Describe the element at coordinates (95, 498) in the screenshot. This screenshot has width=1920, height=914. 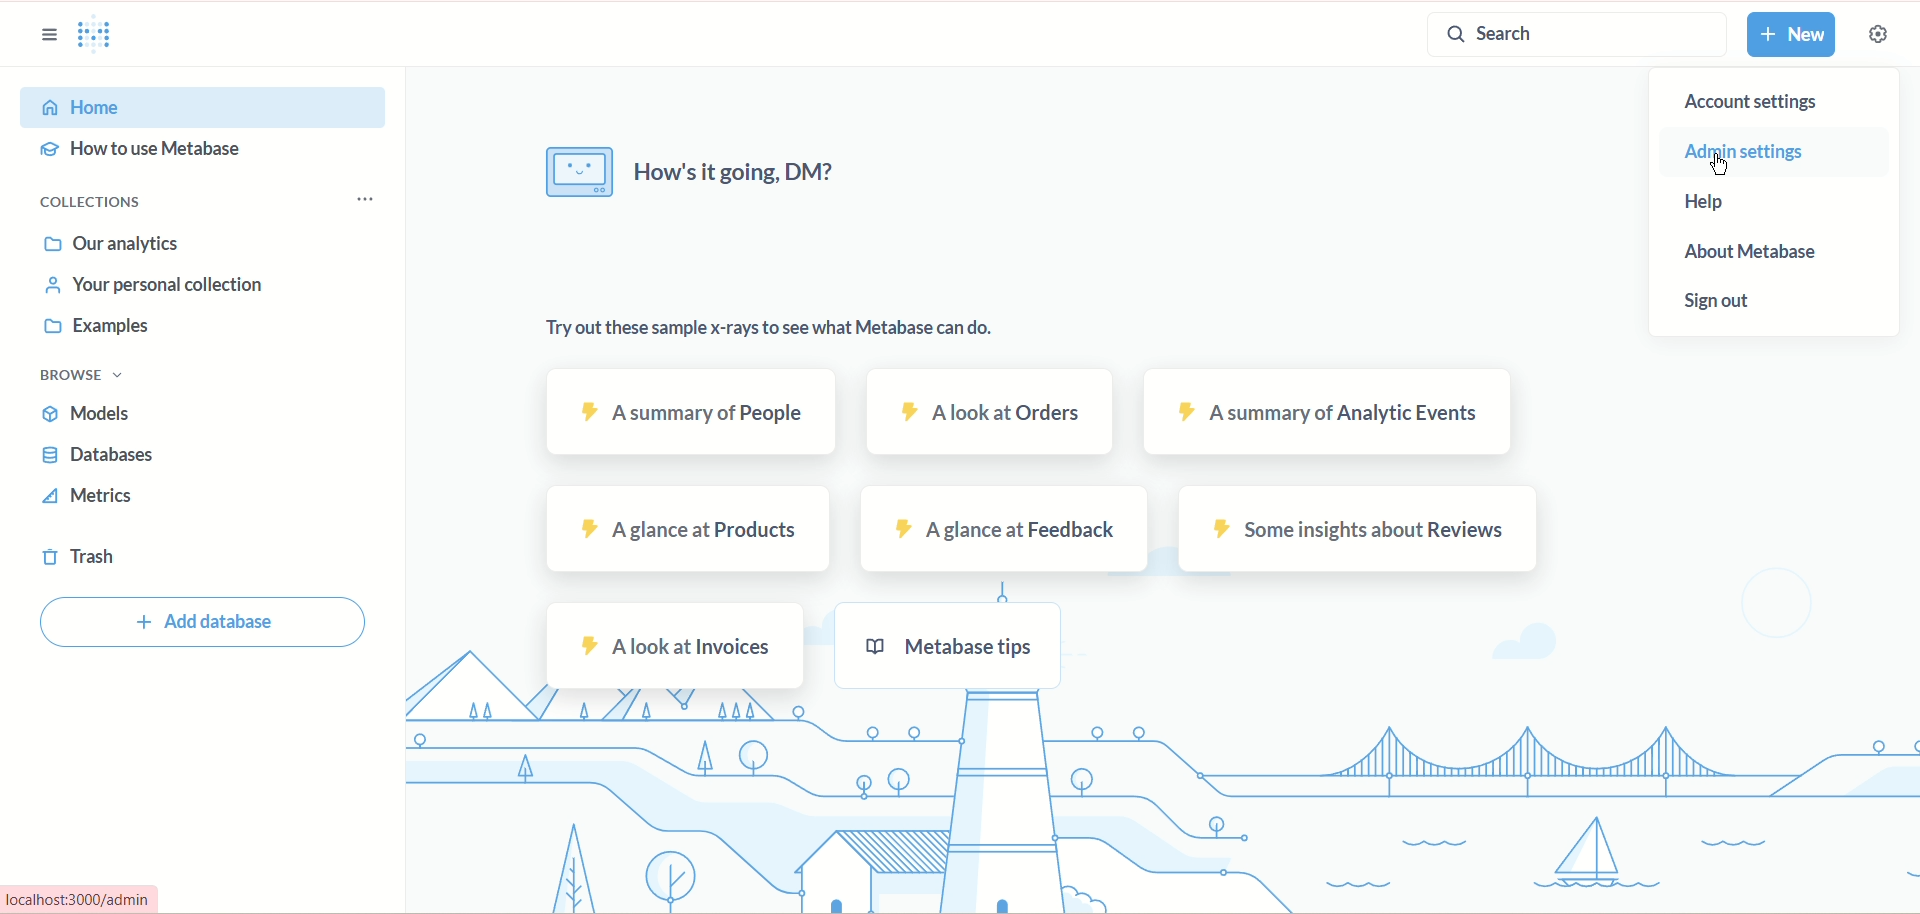
I see `metrics` at that location.